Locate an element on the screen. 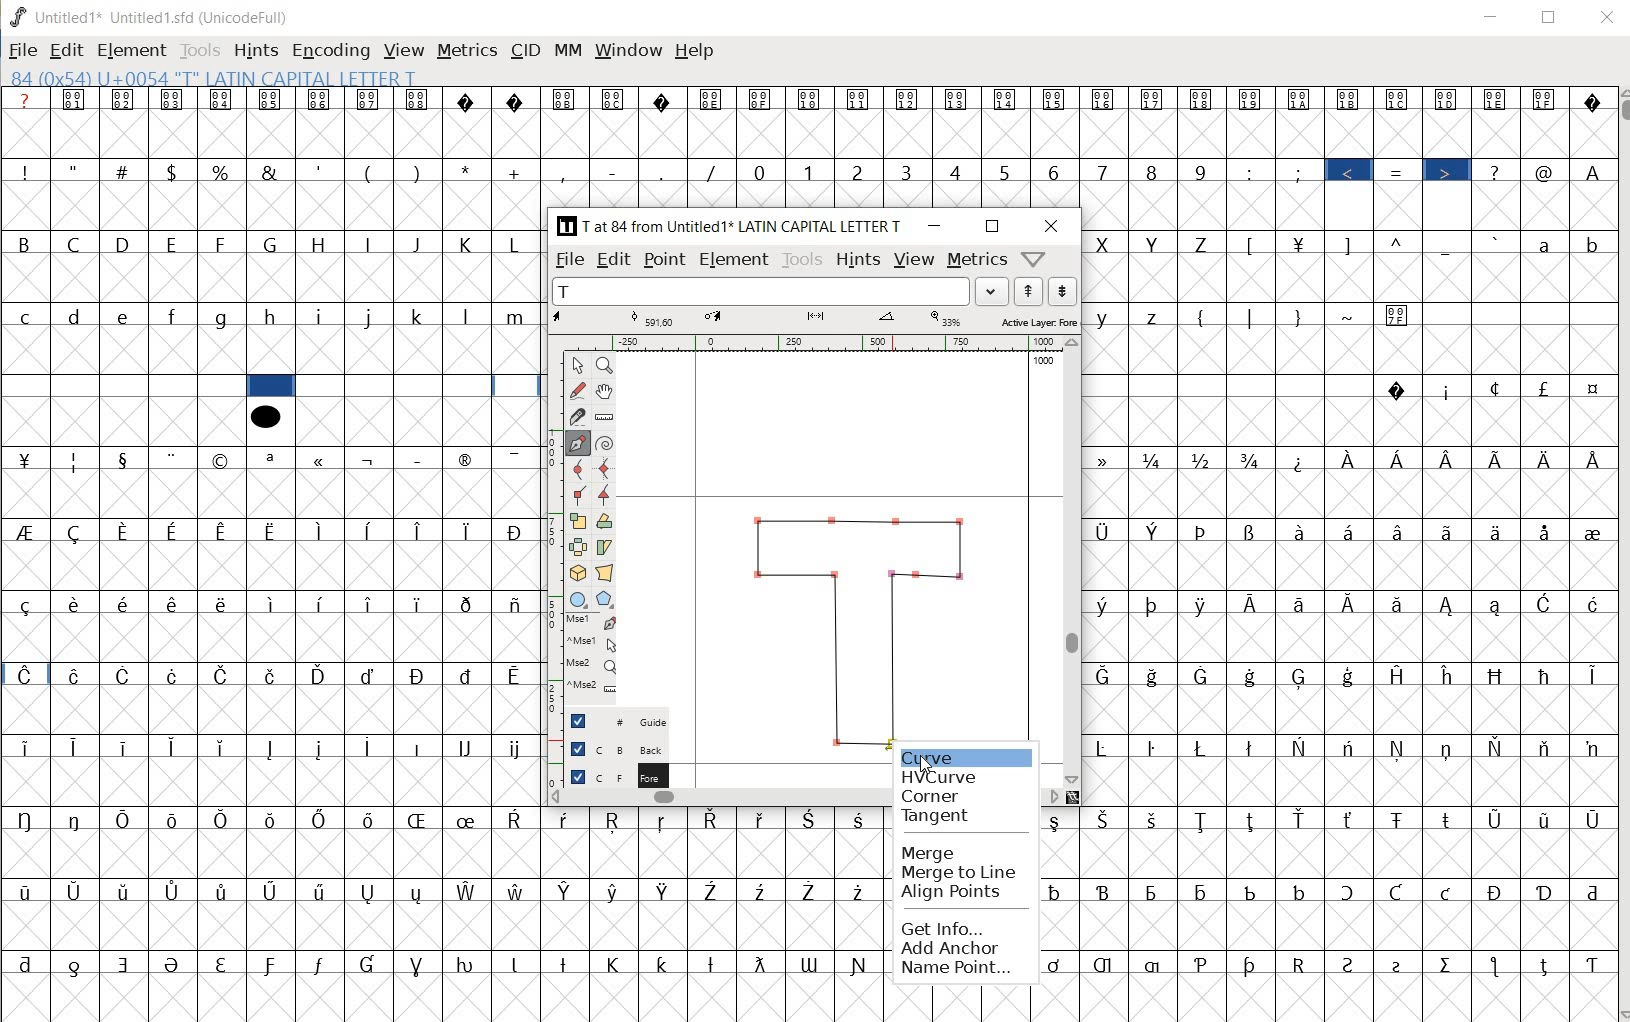 The width and height of the screenshot is (1630, 1022). Symbol is located at coordinates (323, 603).